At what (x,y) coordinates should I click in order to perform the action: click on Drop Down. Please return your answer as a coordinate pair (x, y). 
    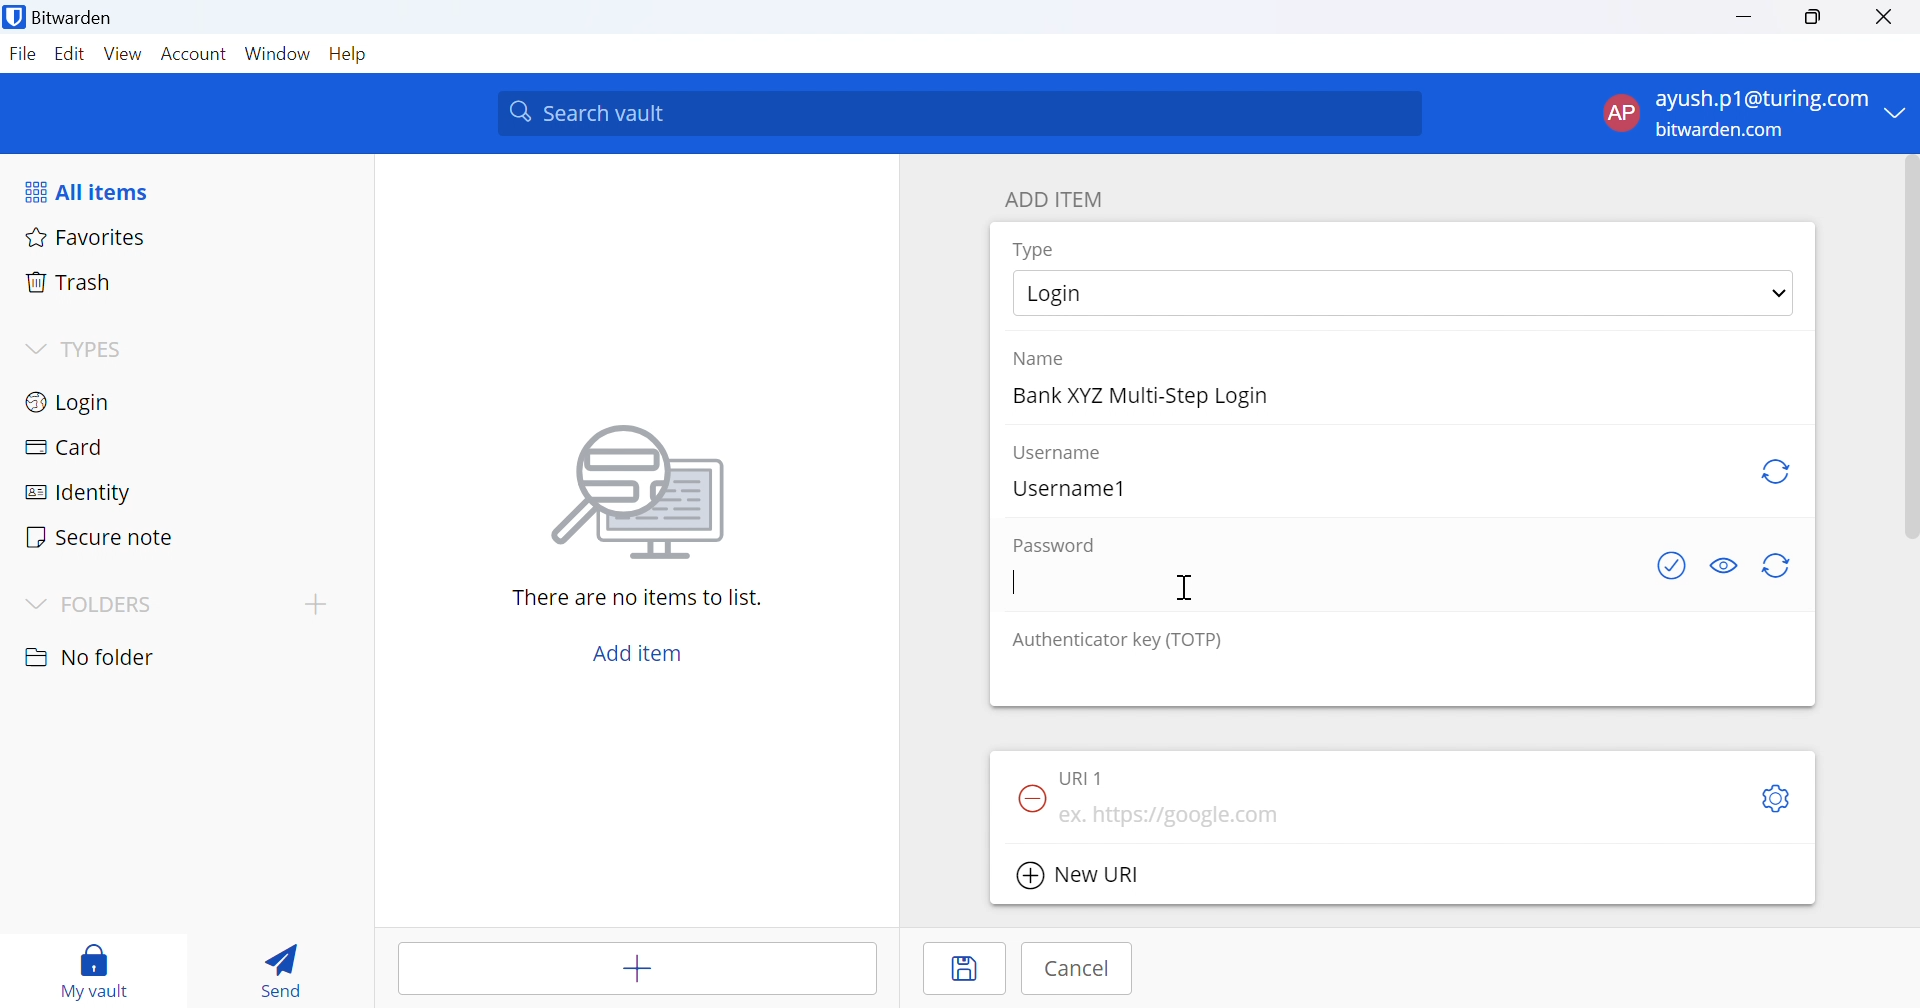
    Looking at the image, I should click on (37, 603).